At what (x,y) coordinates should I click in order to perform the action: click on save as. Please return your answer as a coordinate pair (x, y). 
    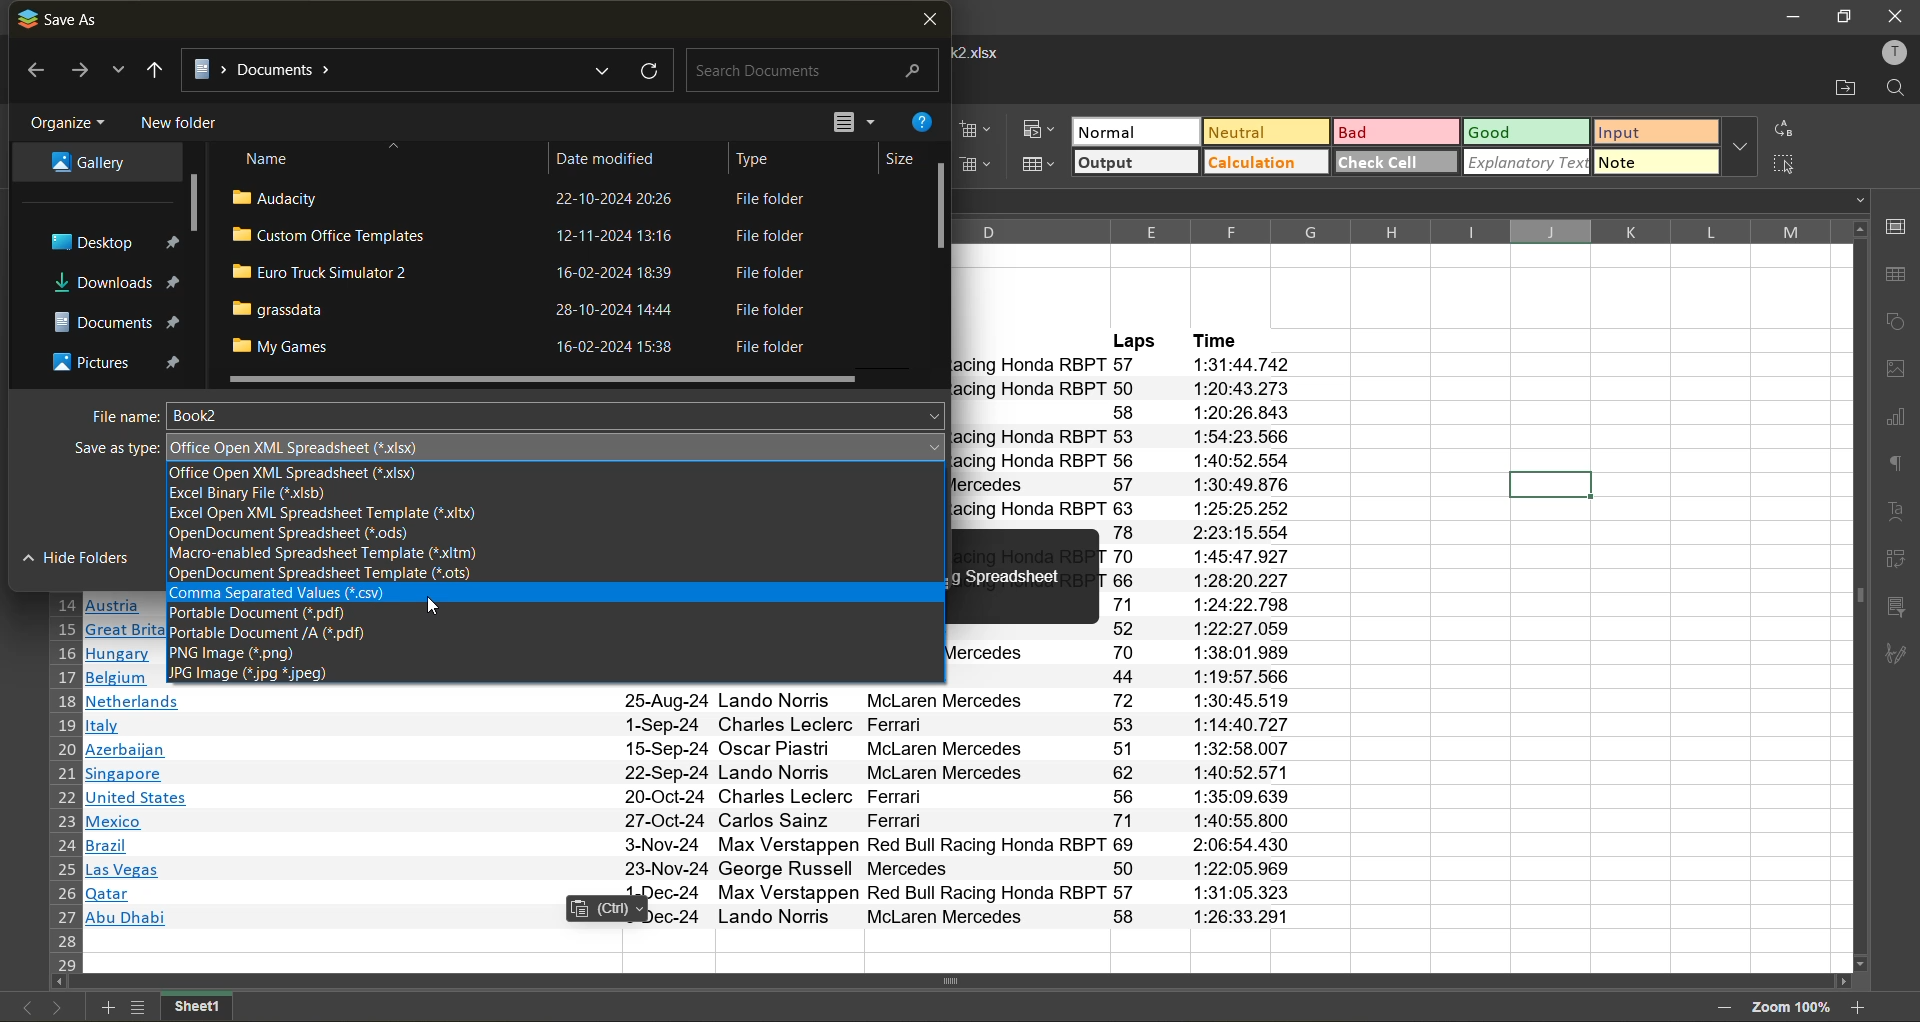
    Looking at the image, I should click on (62, 19).